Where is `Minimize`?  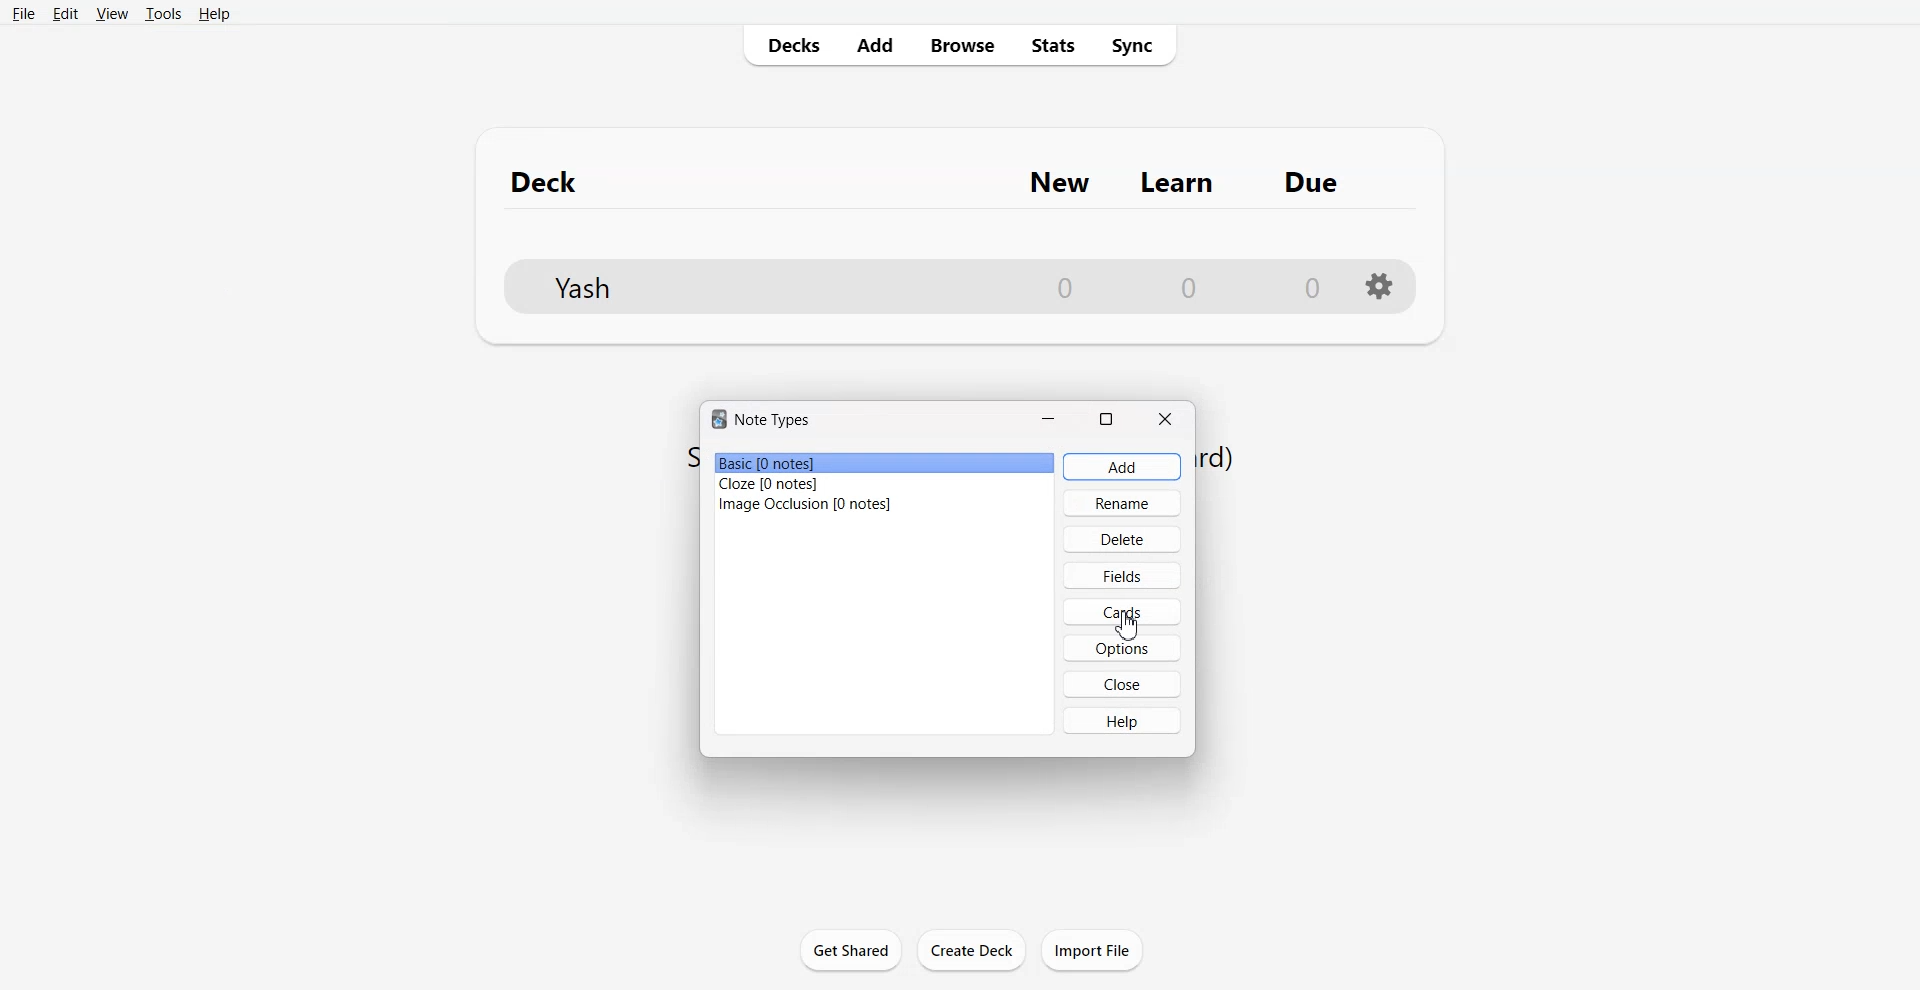 Minimize is located at coordinates (1048, 417).